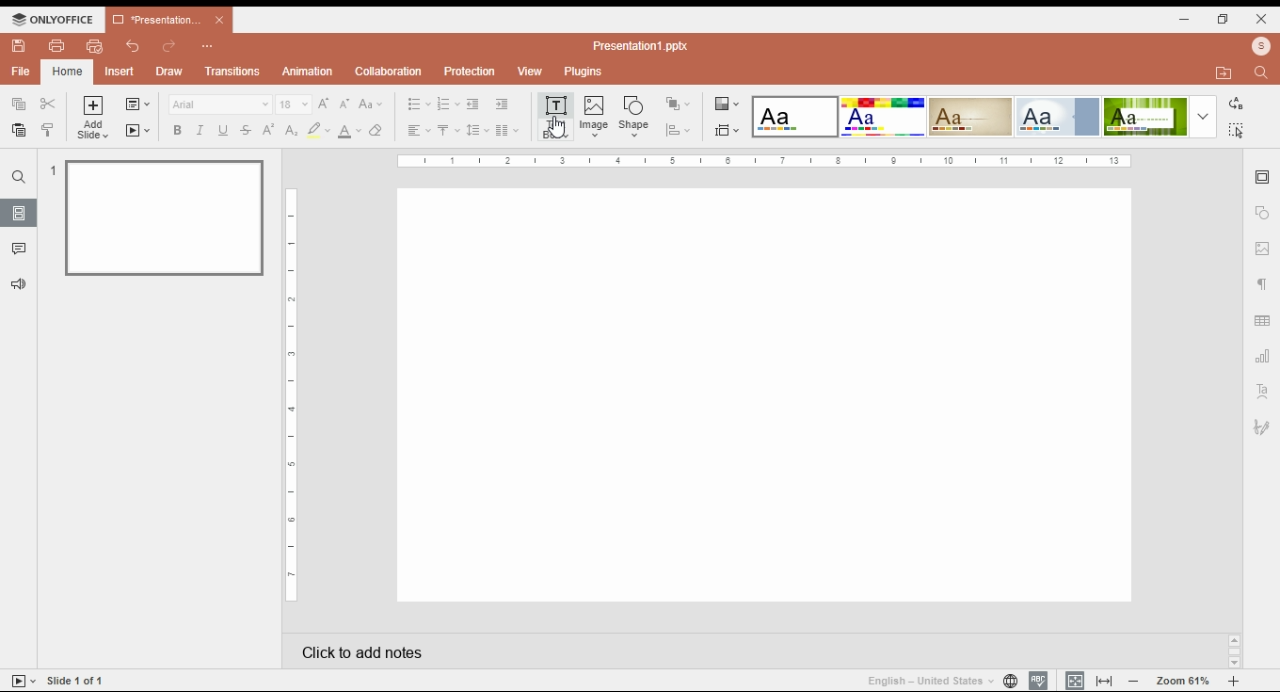 The height and width of the screenshot is (692, 1280). What do you see at coordinates (164, 219) in the screenshot?
I see `slide 1` at bounding box center [164, 219].